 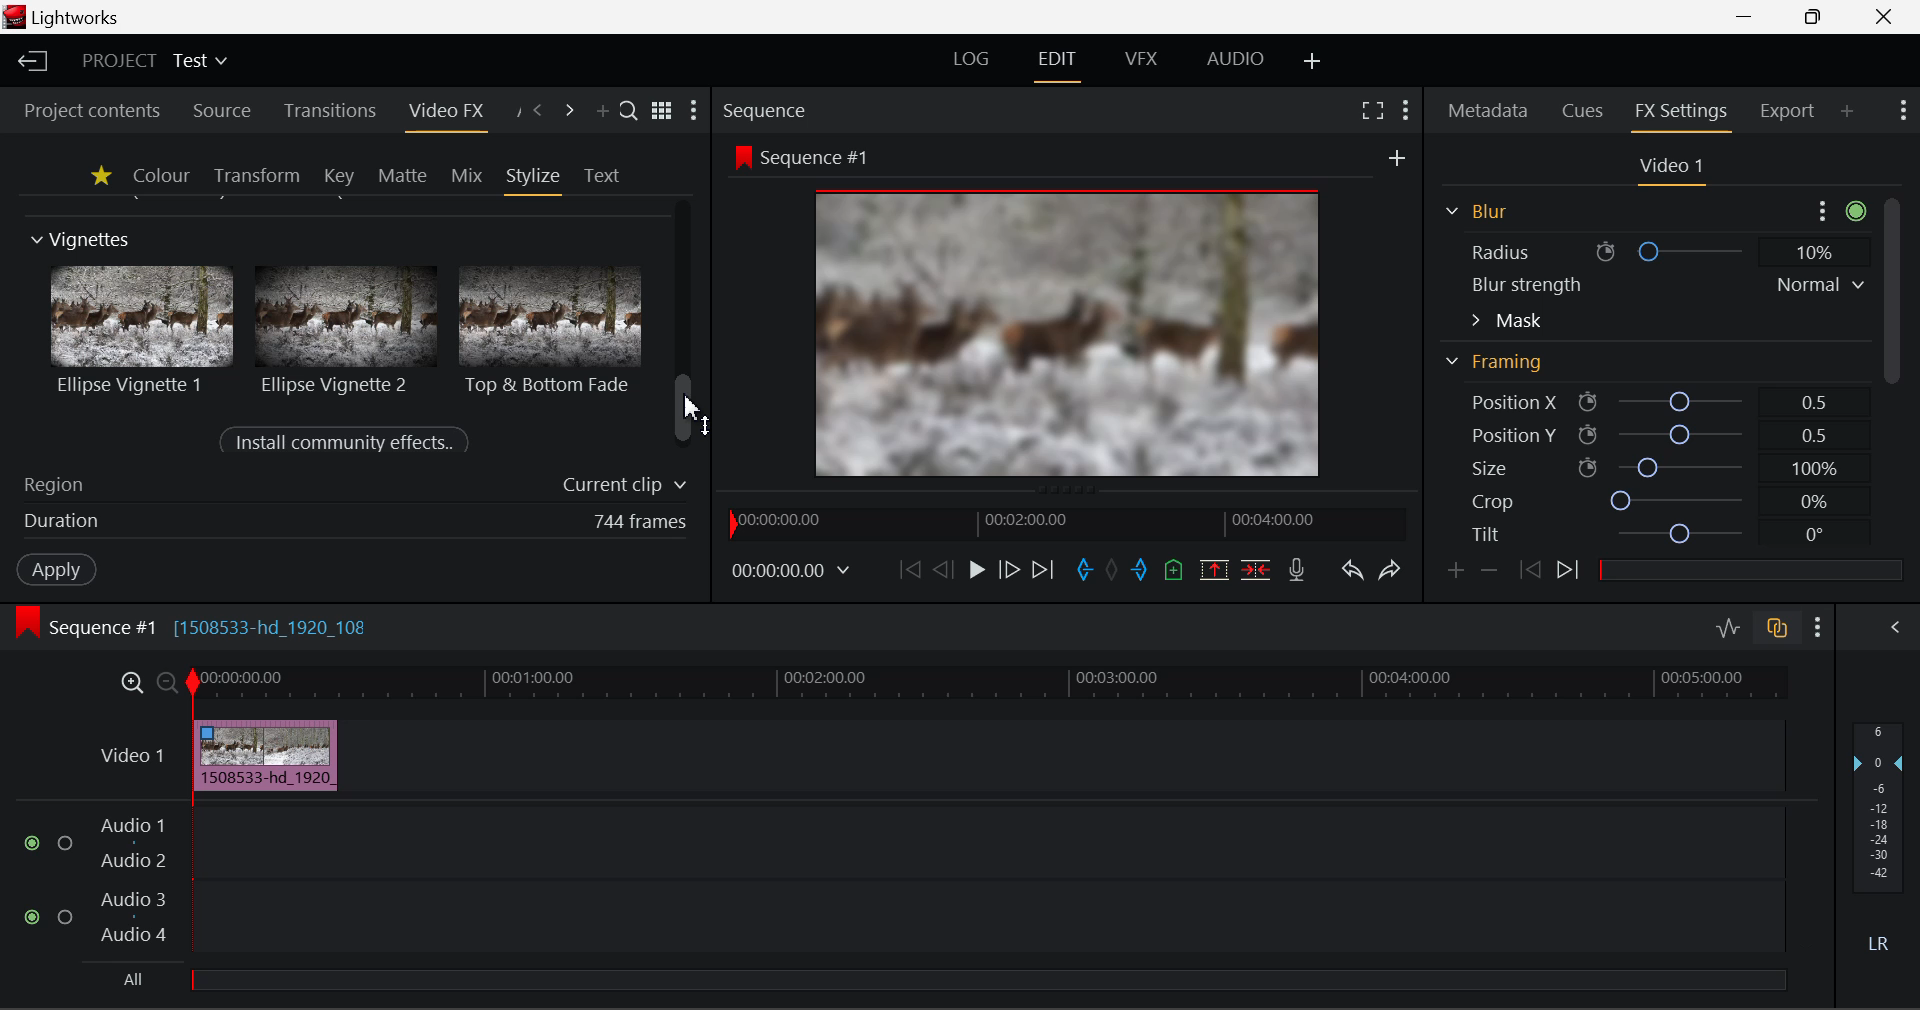 What do you see at coordinates (1082, 567) in the screenshot?
I see `Mark In` at bounding box center [1082, 567].